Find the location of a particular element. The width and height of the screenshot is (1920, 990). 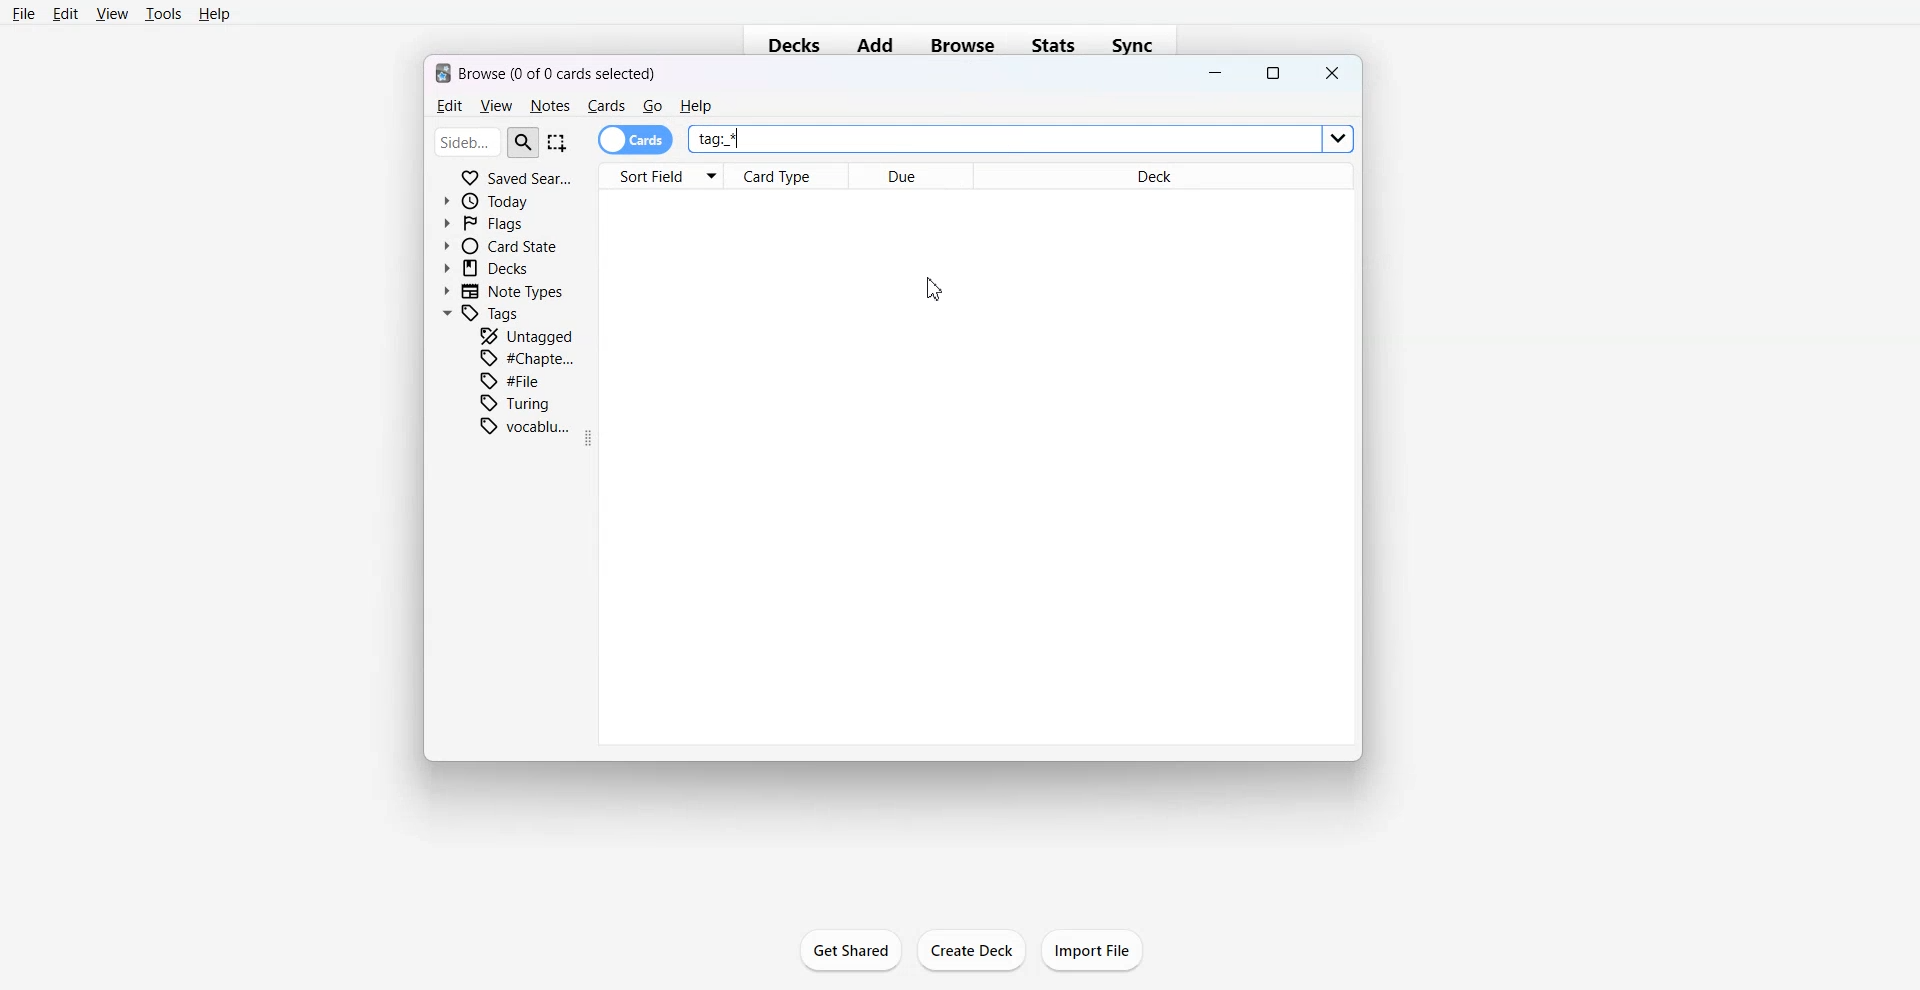

Browse is located at coordinates (962, 40).